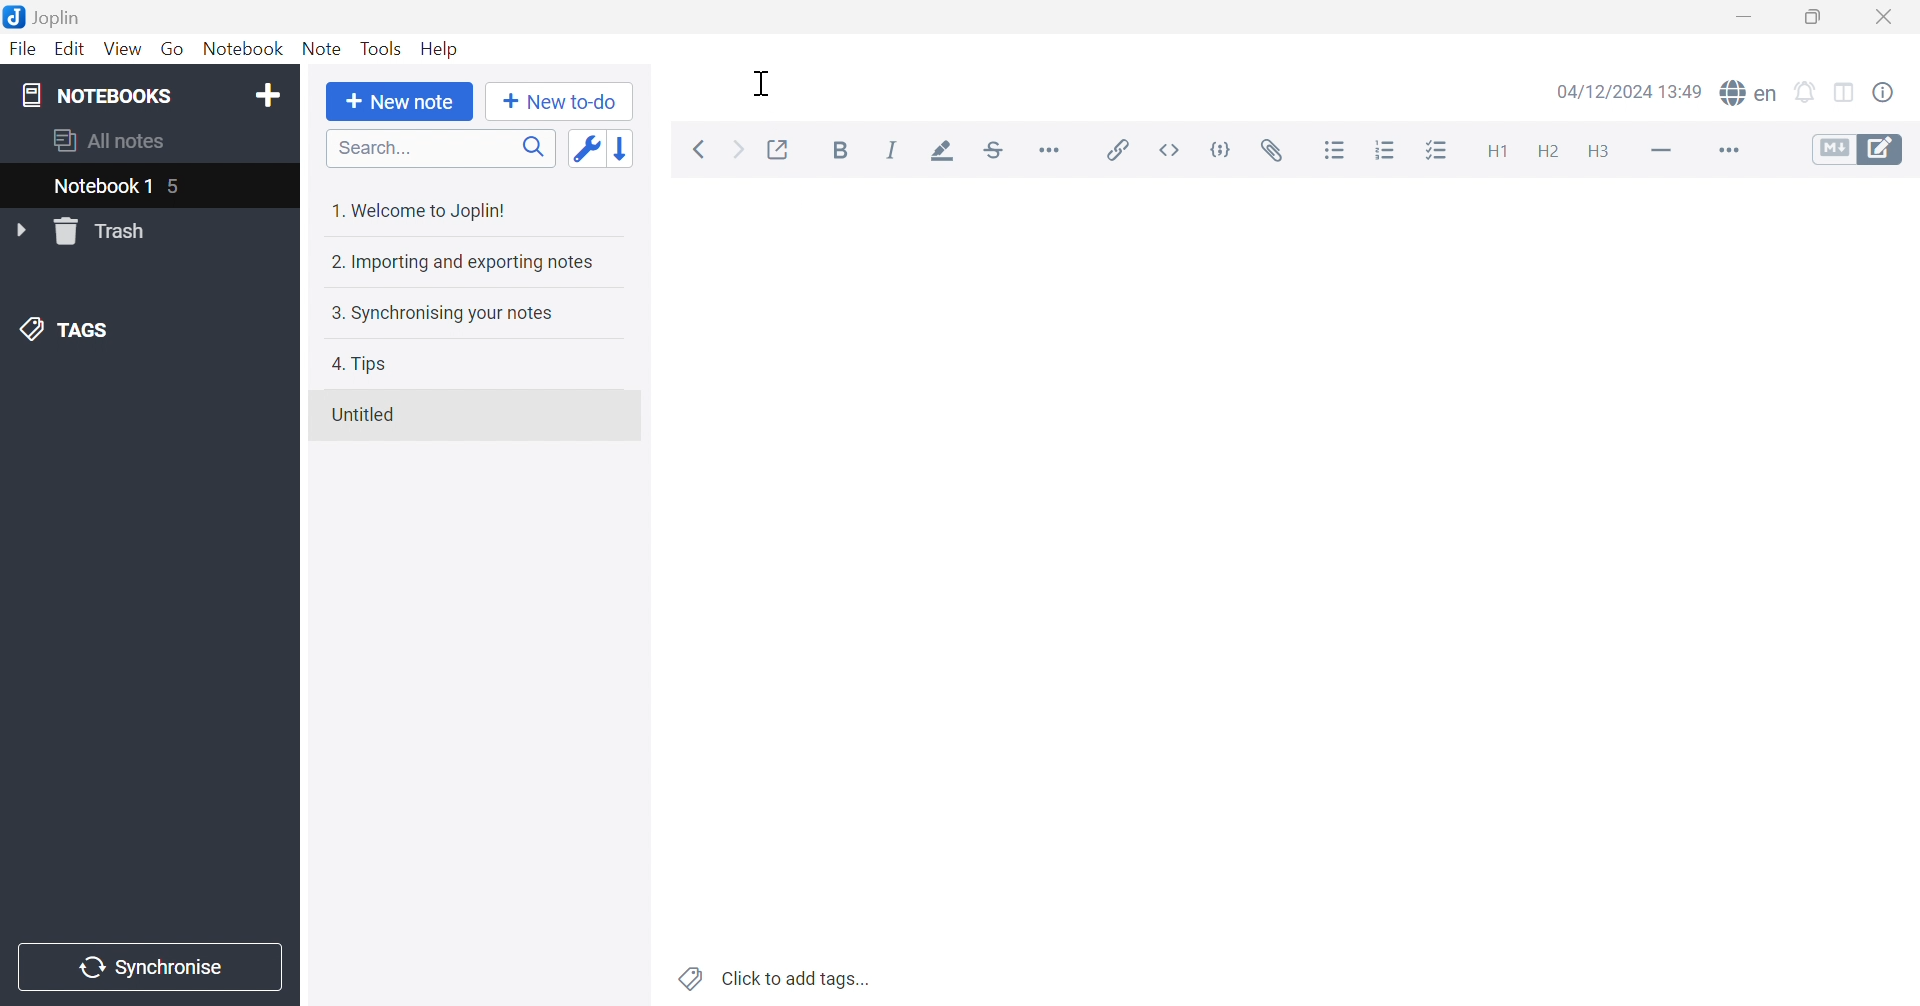 This screenshot has height=1006, width=1920. What do you see at coordinates (1726, 149) in the screenshot?
I see `More` at bounding box center [1726, 149].